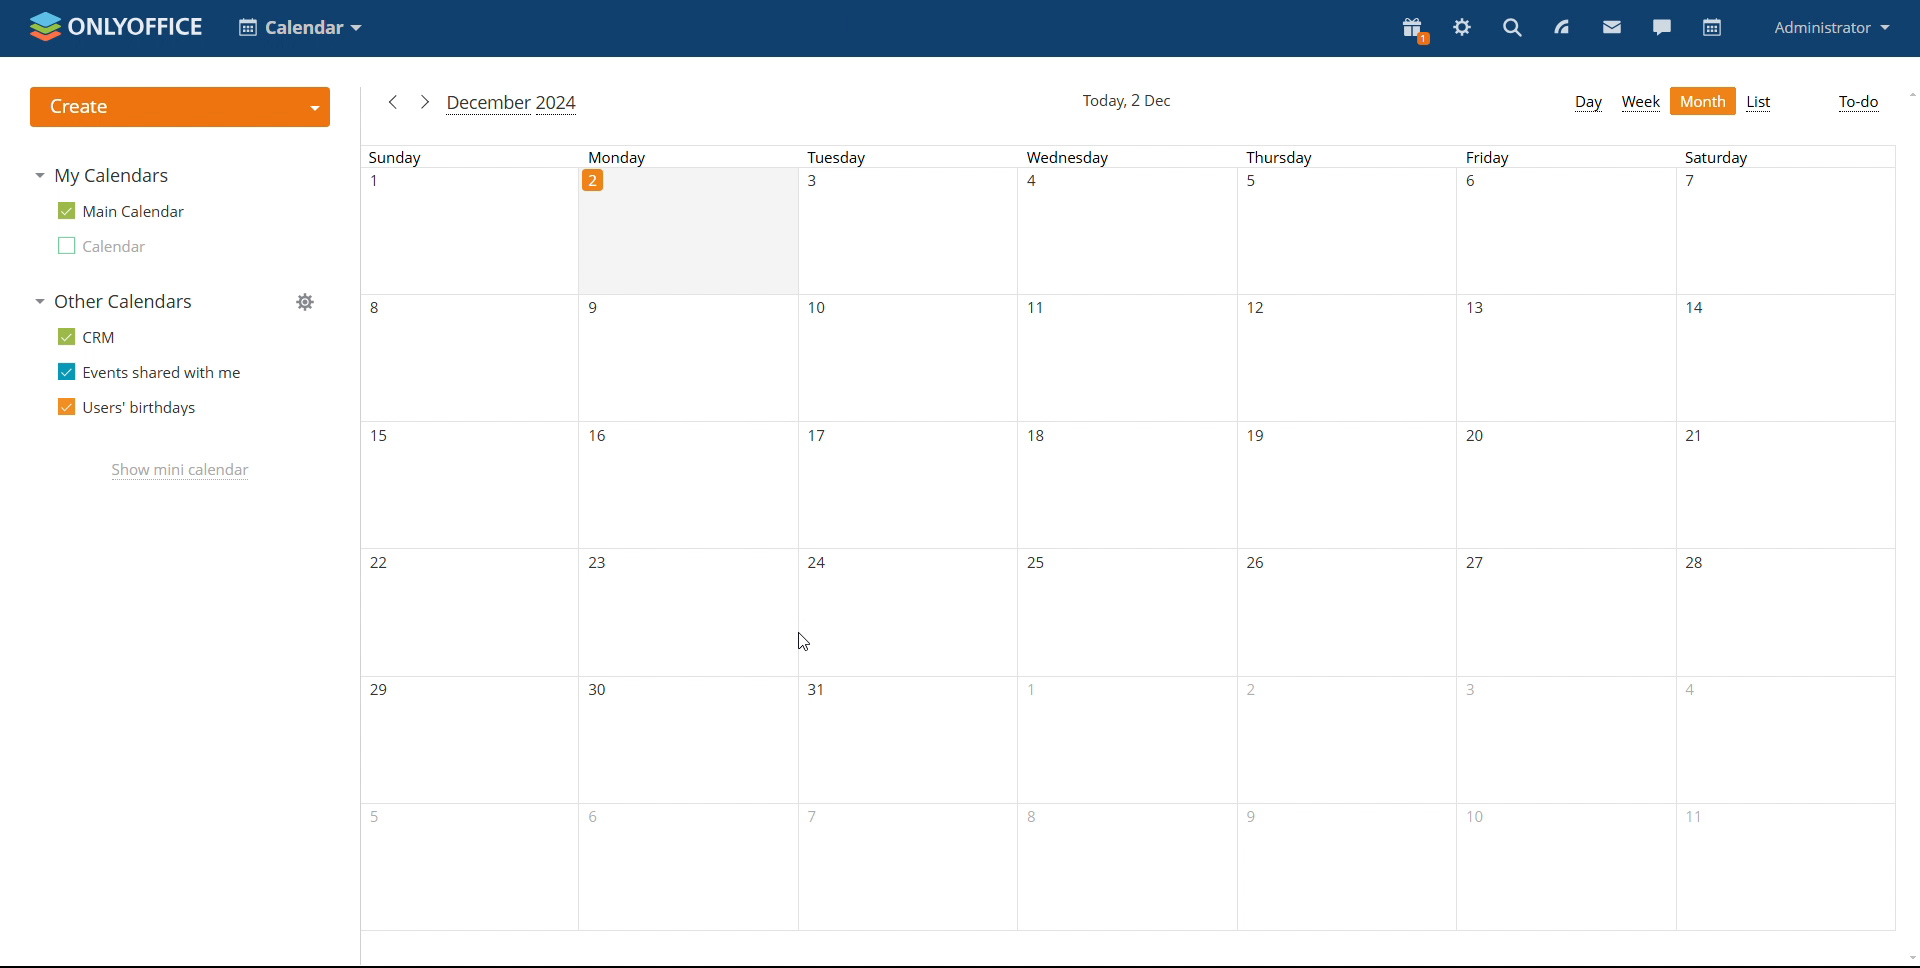  I want to click on list view, so click(1760, 103).